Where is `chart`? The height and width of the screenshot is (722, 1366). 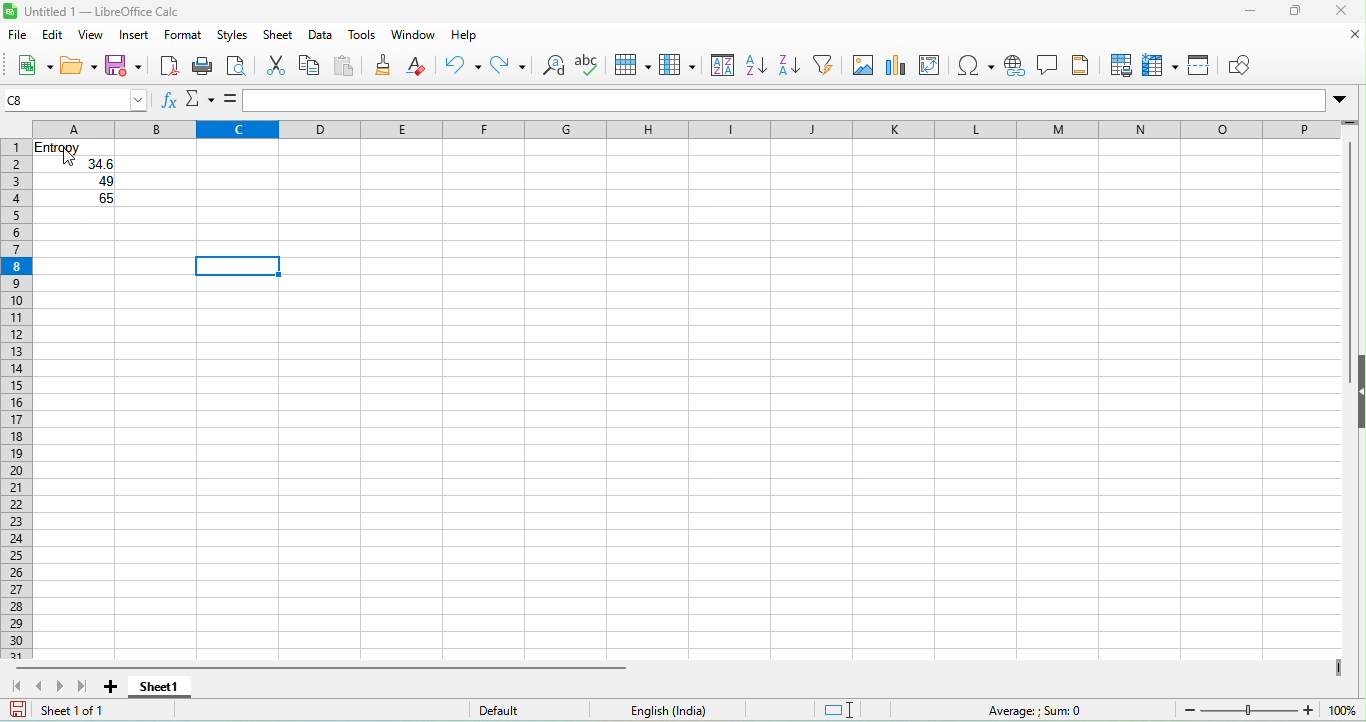 chart is located at coordinates (900, 65).